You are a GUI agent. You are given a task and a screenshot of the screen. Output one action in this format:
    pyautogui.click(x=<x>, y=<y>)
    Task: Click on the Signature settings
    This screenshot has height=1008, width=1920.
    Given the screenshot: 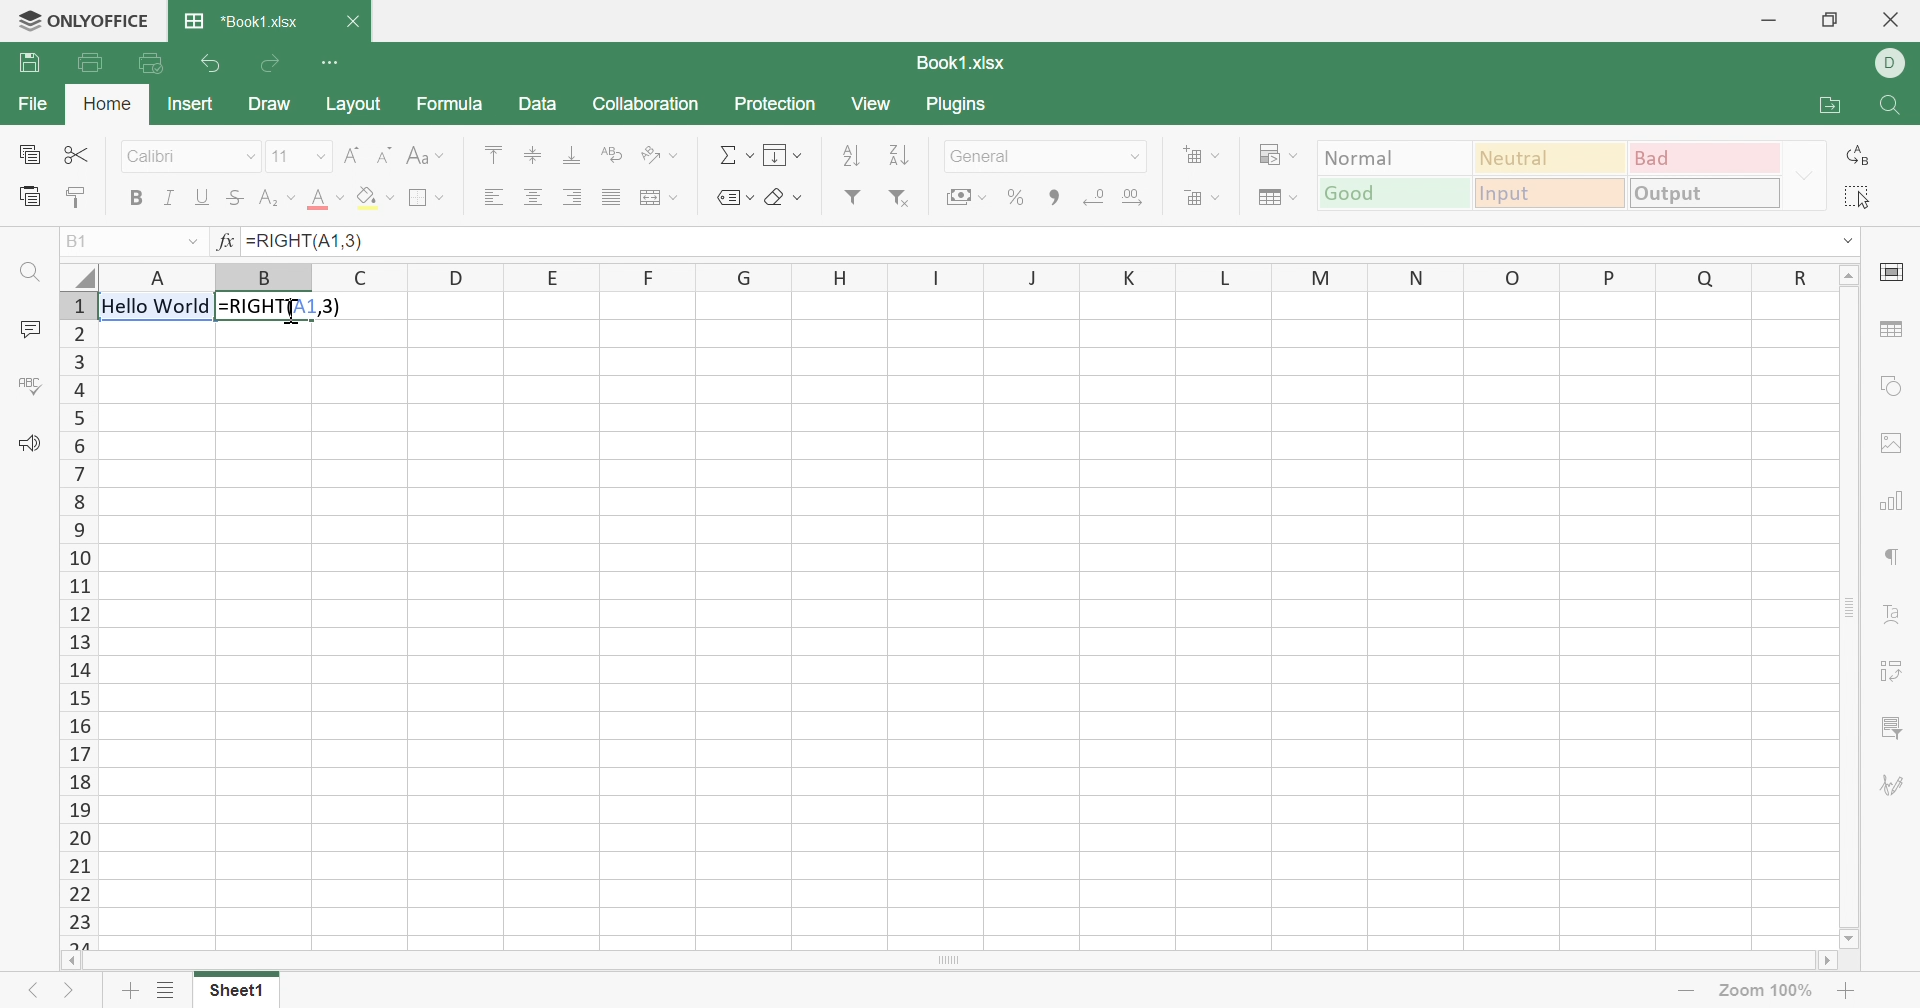 What is the action you would take?
    pyautogui.click(x=1894, y=785)
    